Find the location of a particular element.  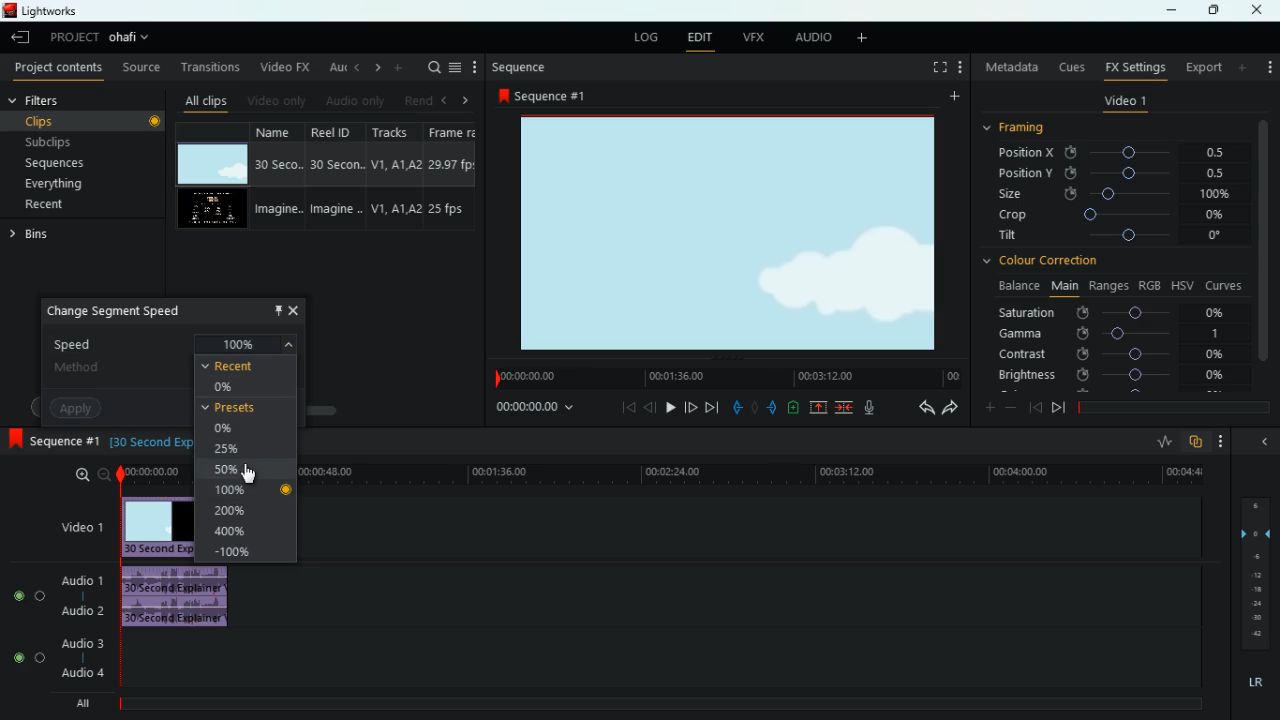

forward is located at coordinates (691, 407).